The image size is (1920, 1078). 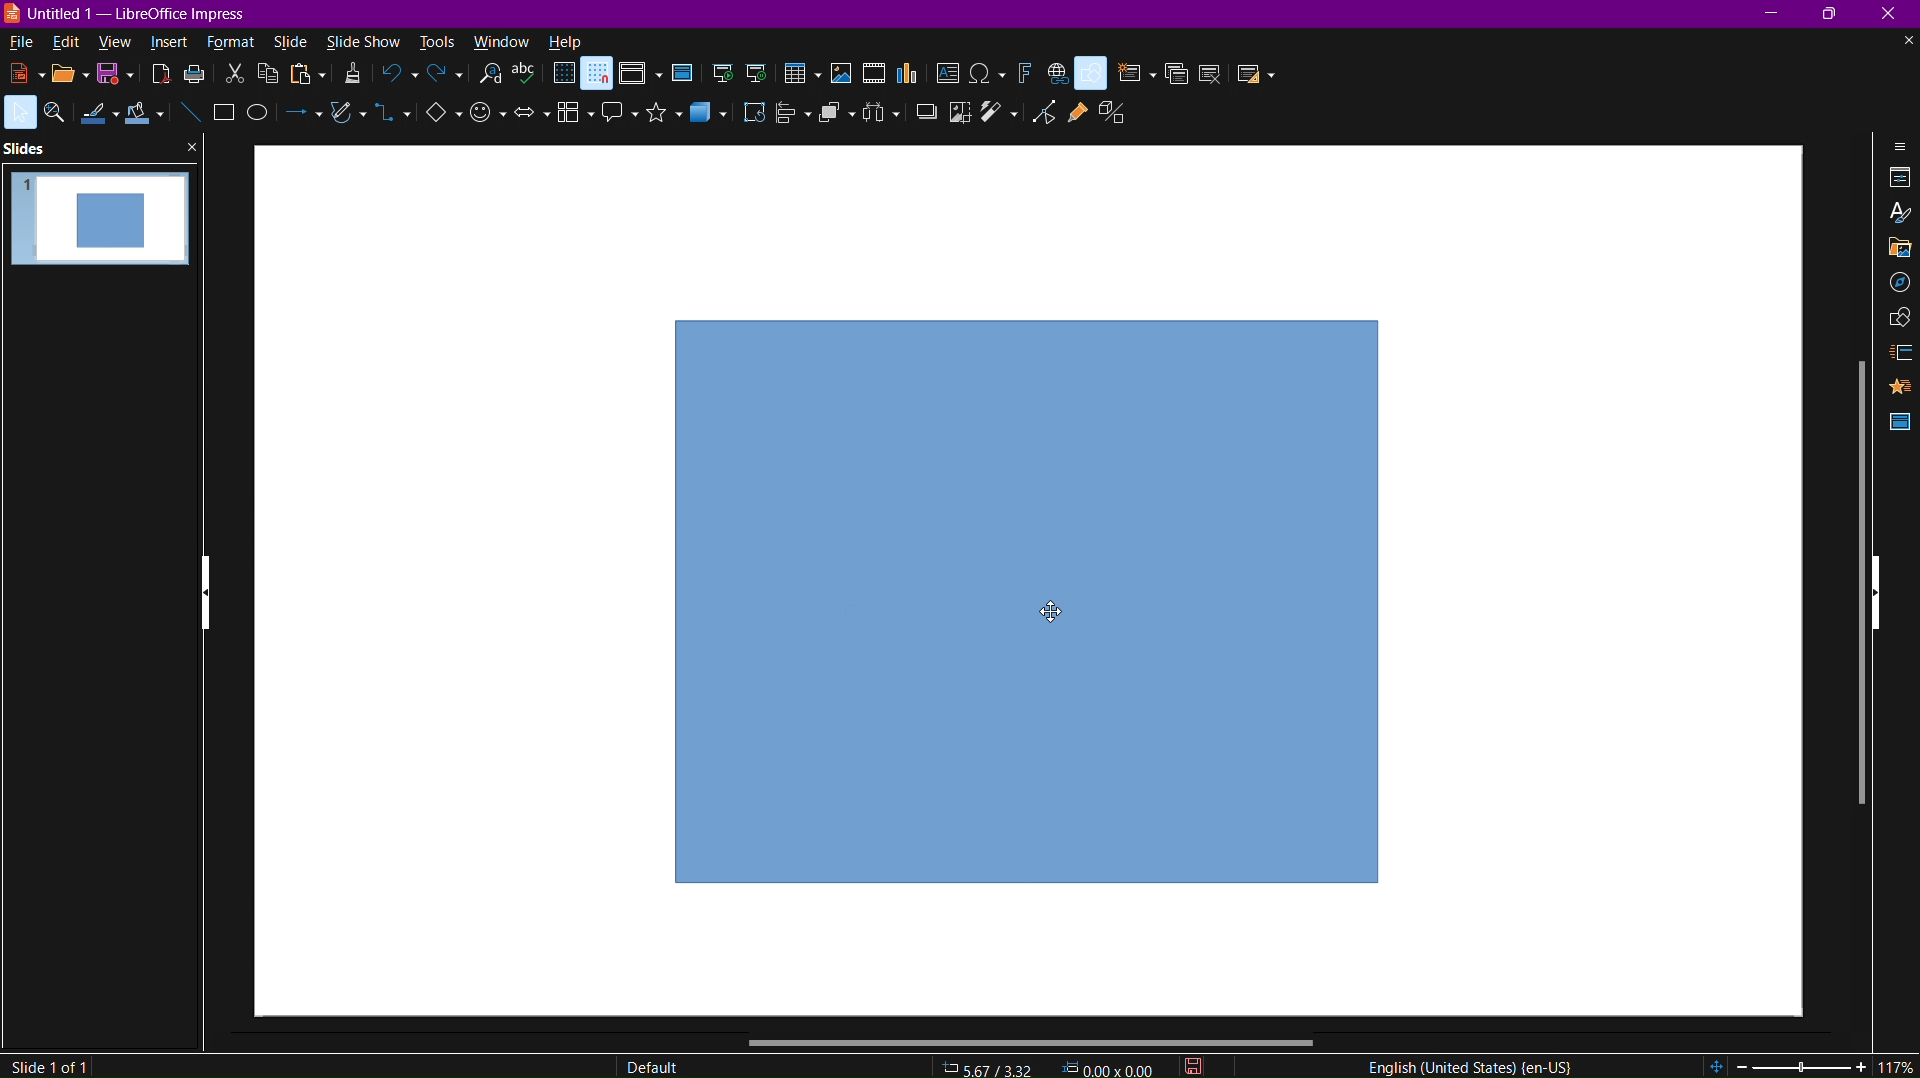 What do you see at coordinates (873, 75) in the screenshot?
I see `Insert Media or Audio` at bounding box center [873, 75].